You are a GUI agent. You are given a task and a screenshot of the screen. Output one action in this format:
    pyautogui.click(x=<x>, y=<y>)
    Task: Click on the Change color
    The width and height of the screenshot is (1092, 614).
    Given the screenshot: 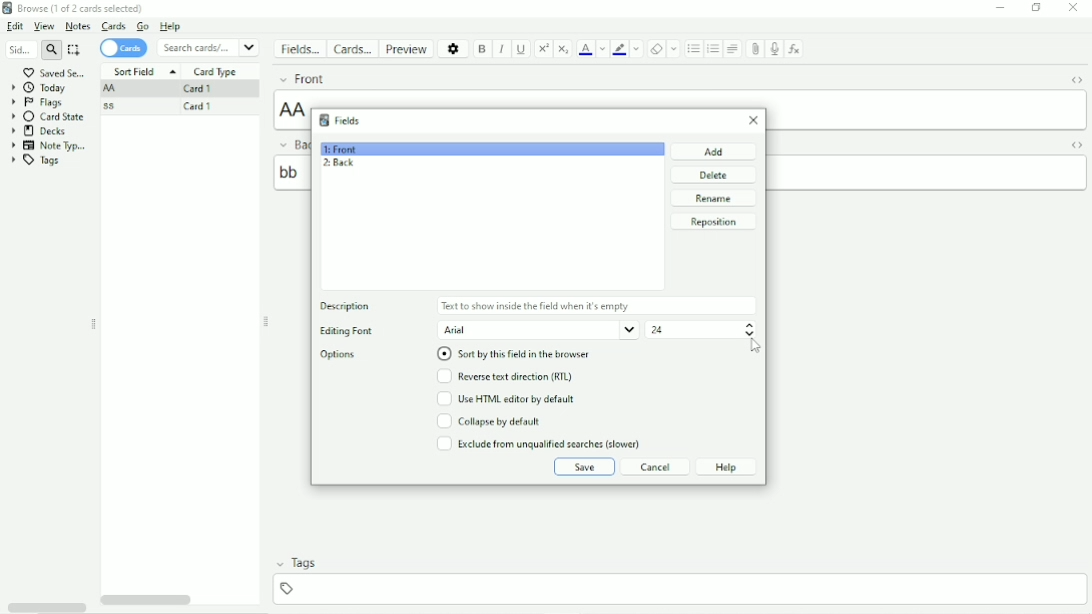 What is the action you would take?
    pyautogui.click(x=602, y=49)
    